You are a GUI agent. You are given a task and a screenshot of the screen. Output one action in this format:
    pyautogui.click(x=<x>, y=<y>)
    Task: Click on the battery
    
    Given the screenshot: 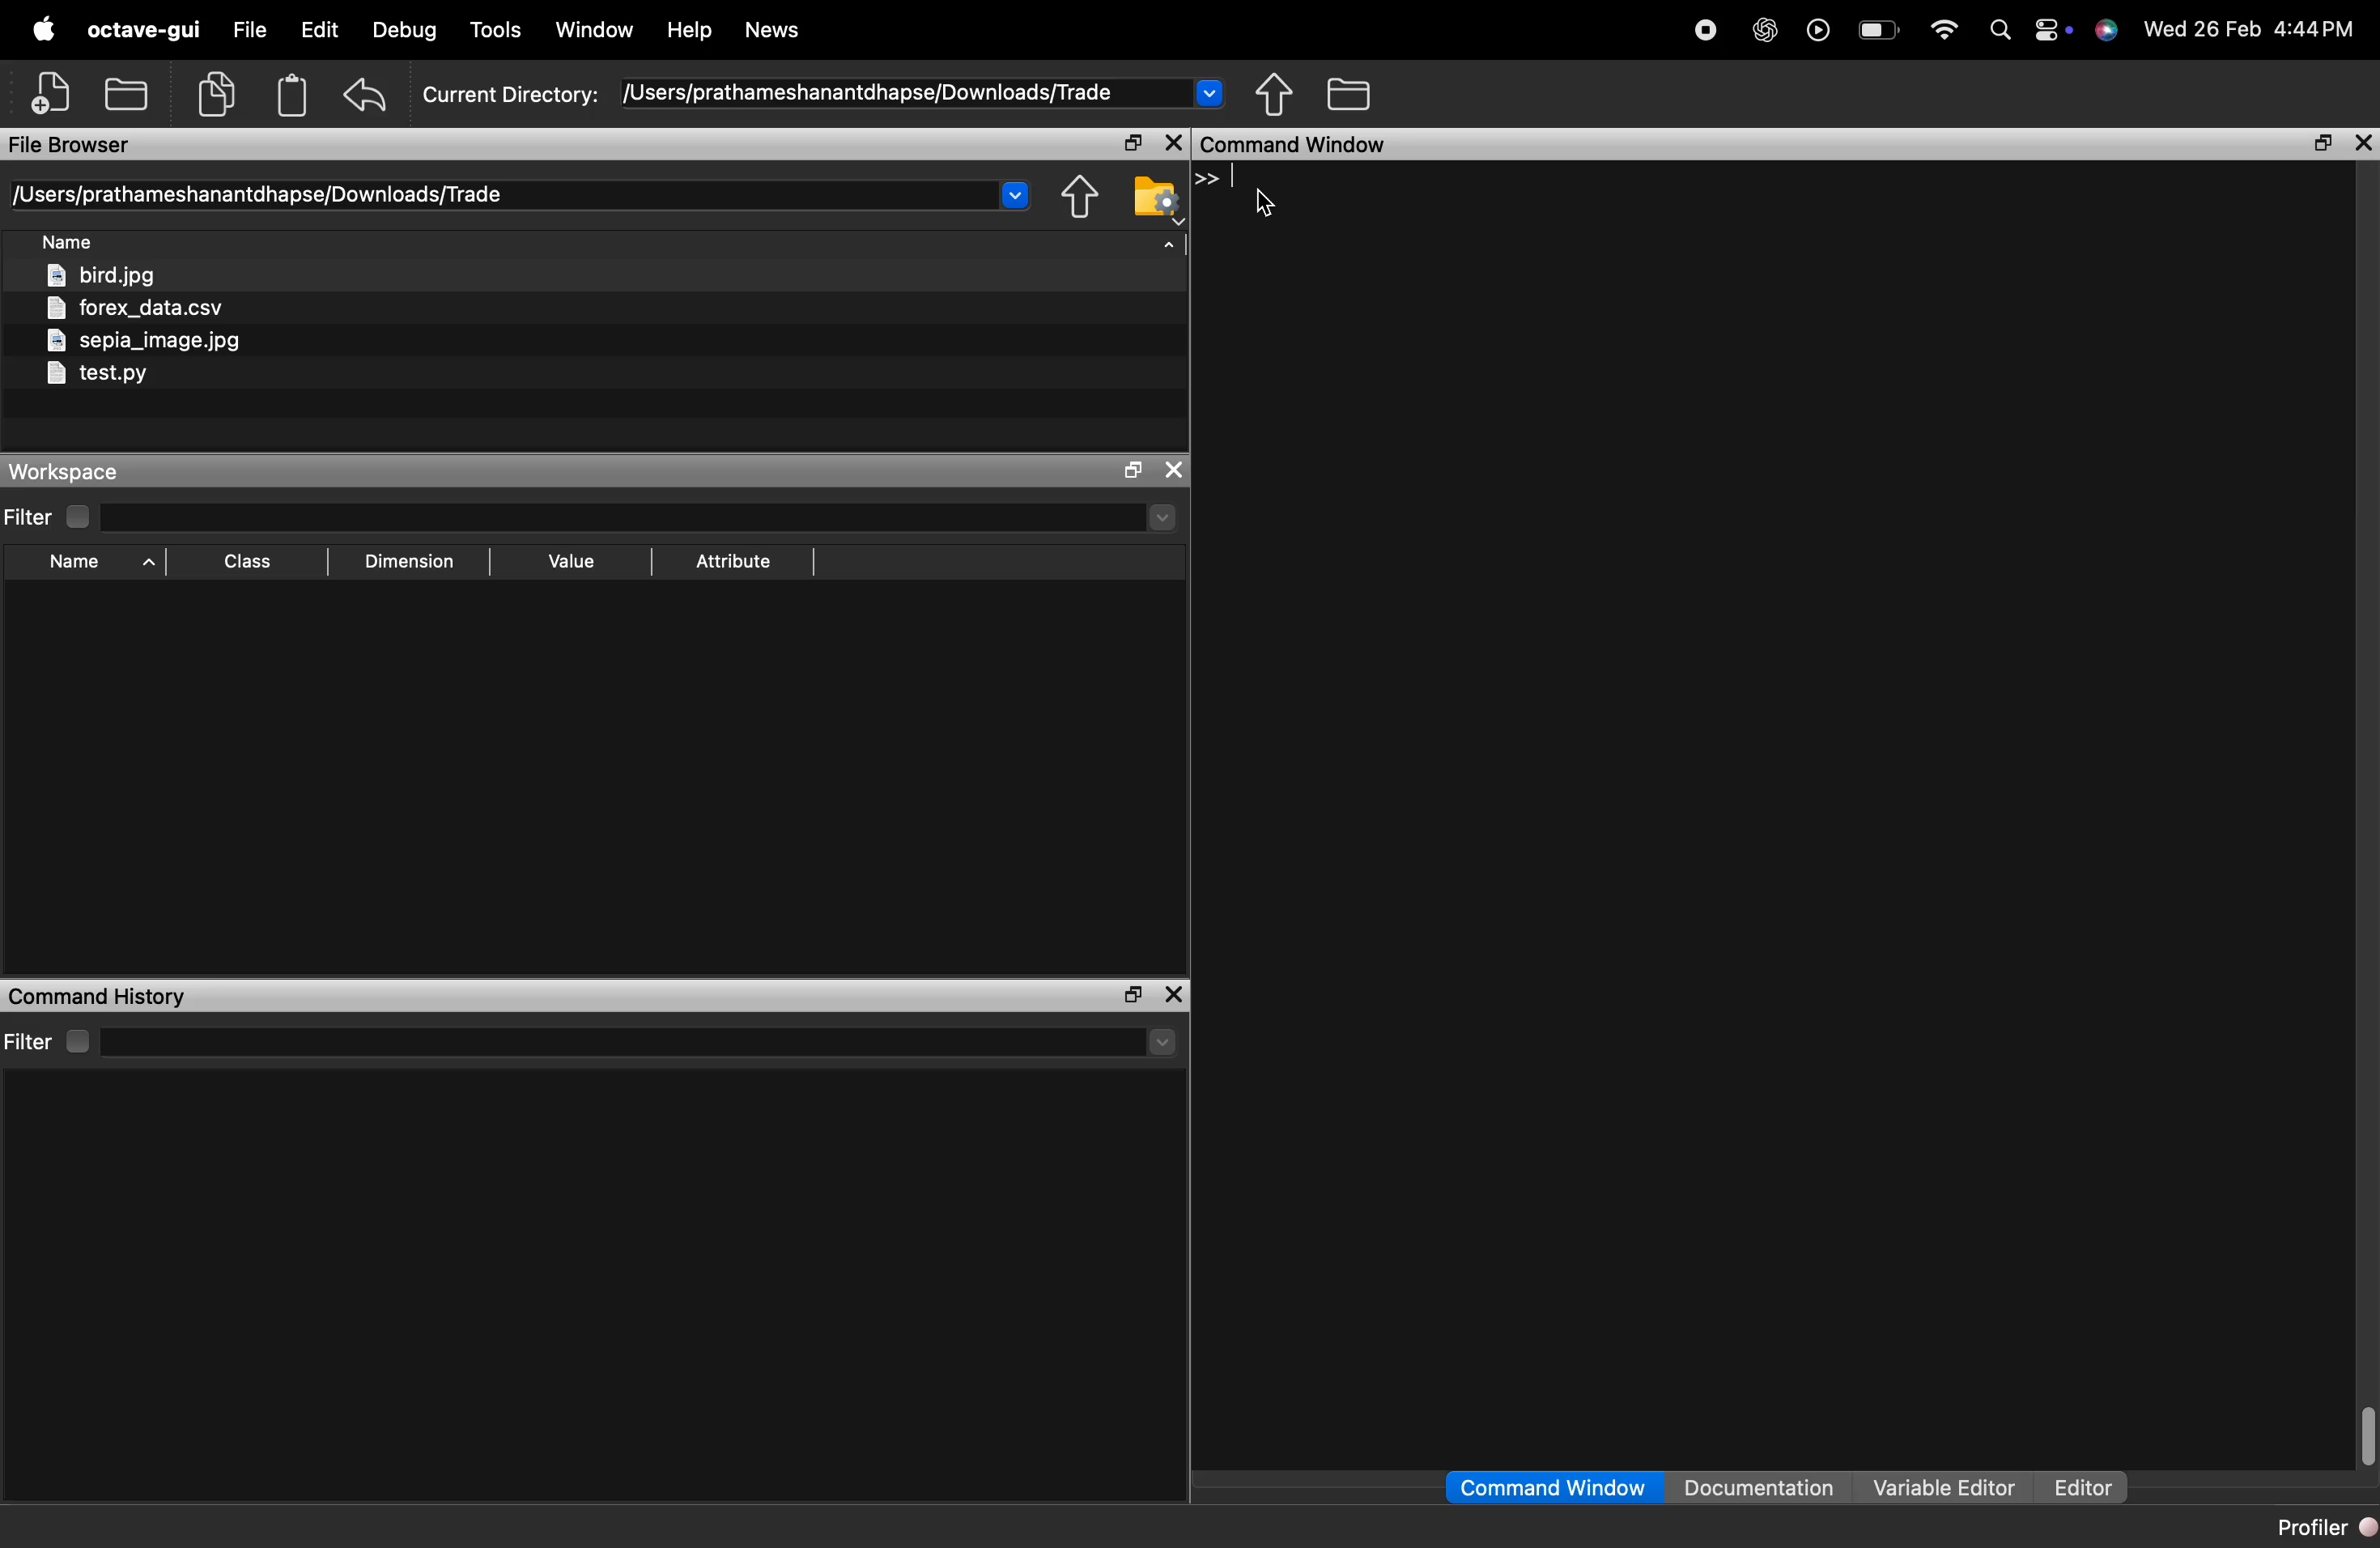 What is the action you would take?
    pyautogui.click(x=1884, y=32)
    